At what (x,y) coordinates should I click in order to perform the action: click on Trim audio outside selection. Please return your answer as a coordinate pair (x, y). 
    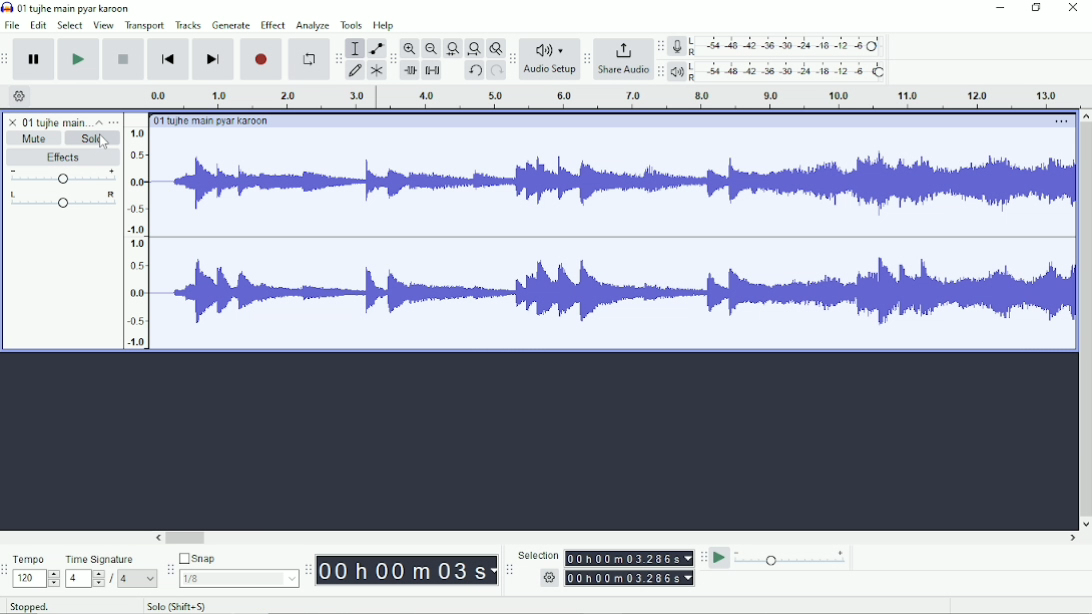
    Looking at the image, I should click on (410, 70).